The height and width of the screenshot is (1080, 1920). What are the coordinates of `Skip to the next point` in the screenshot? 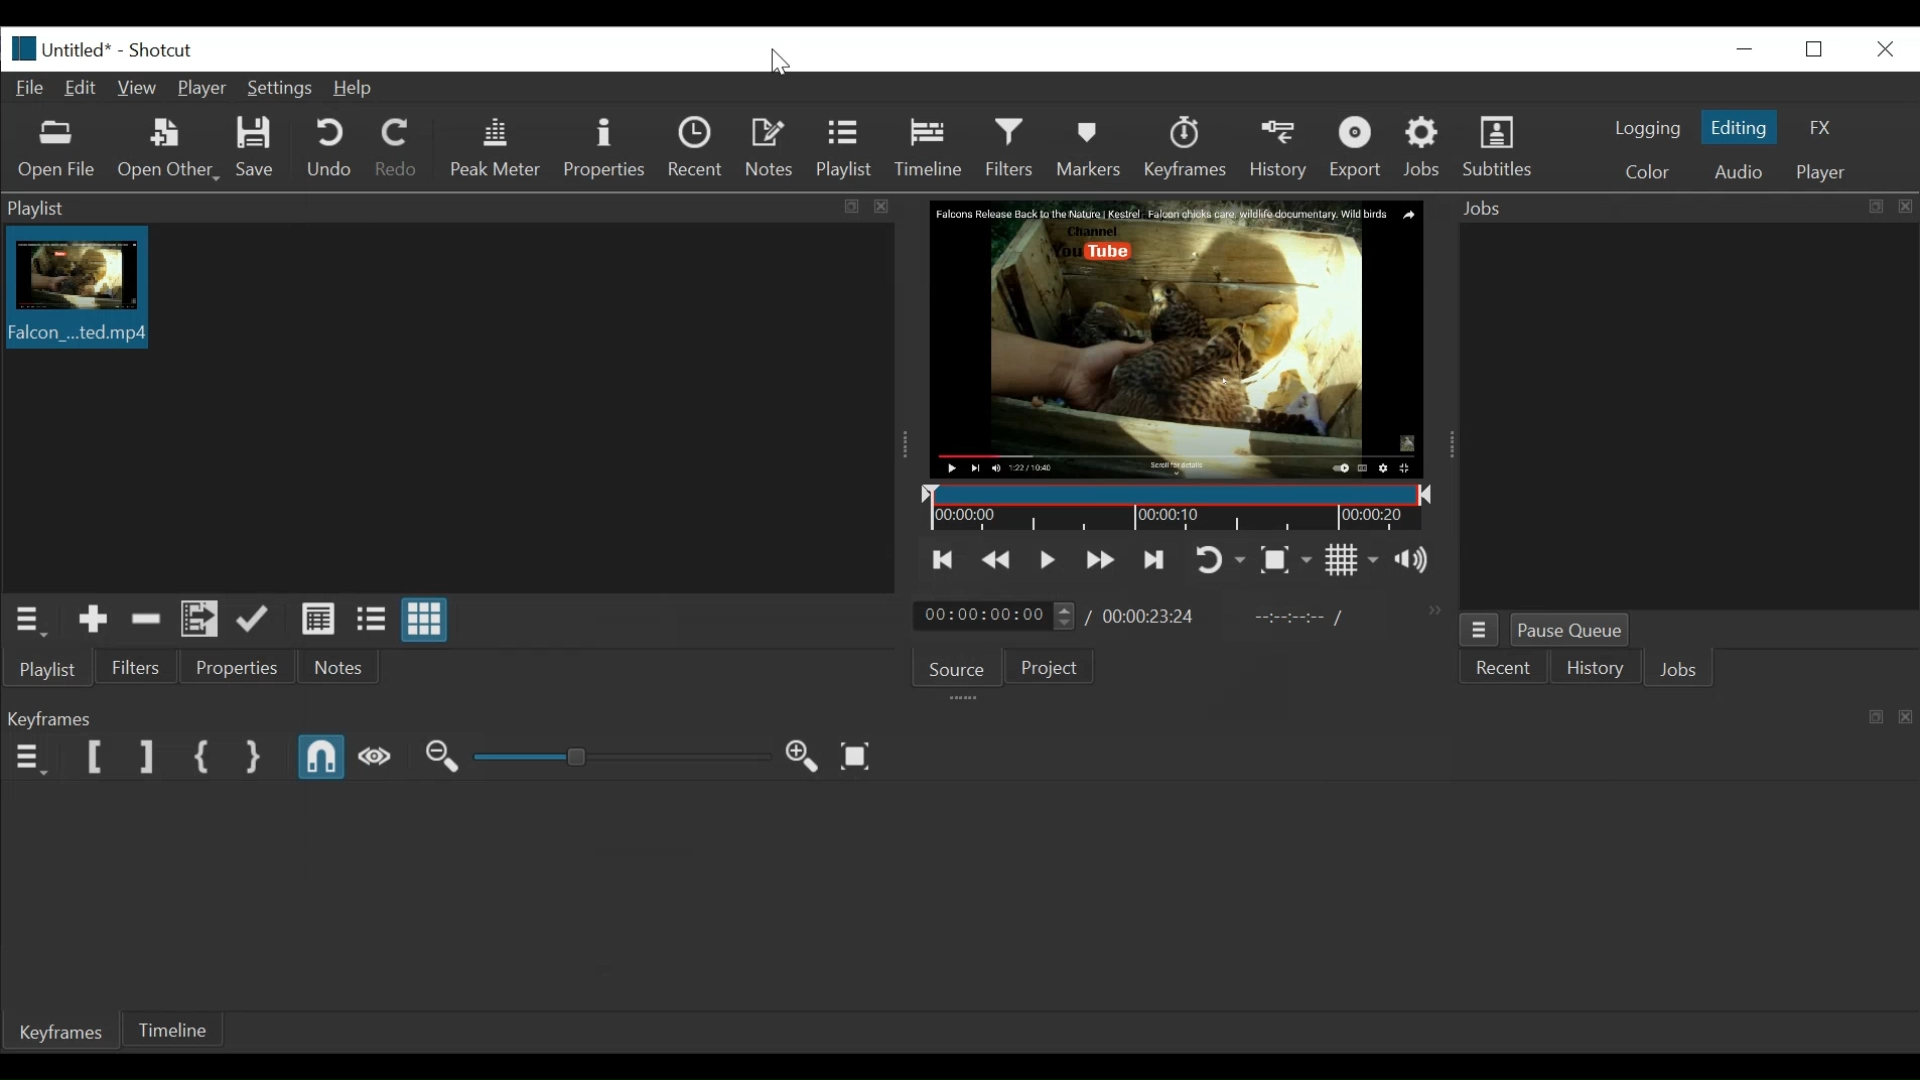 It's located at (1102, 559).